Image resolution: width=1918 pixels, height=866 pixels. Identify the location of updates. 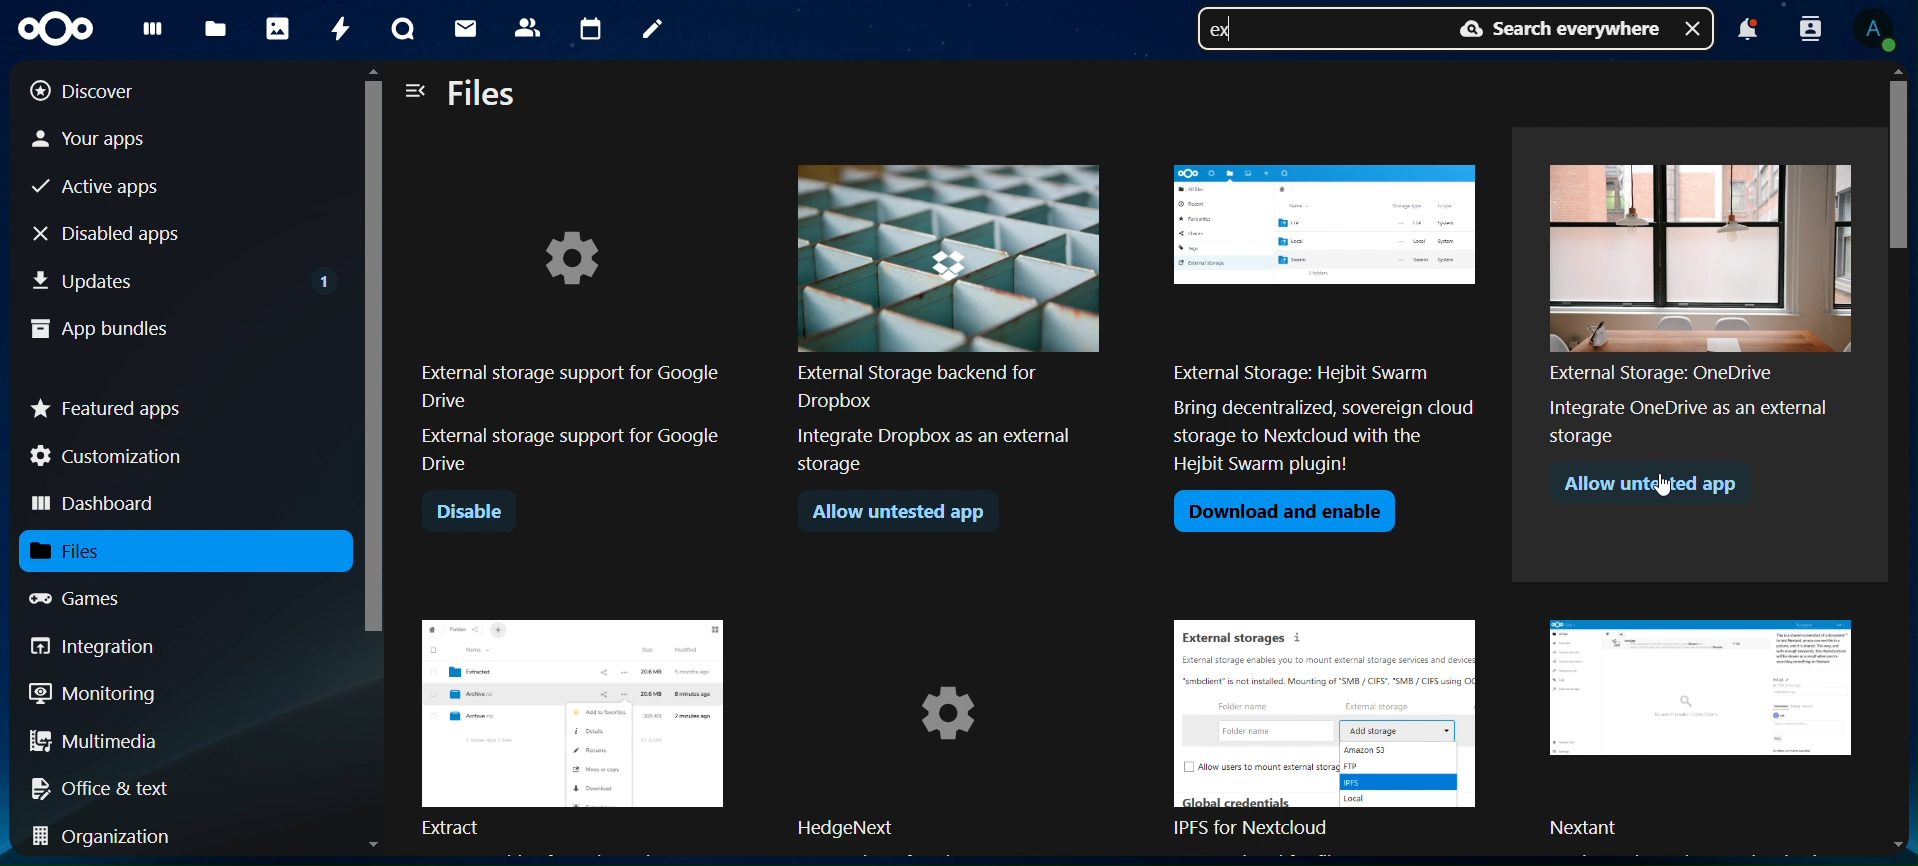
(184, 277).